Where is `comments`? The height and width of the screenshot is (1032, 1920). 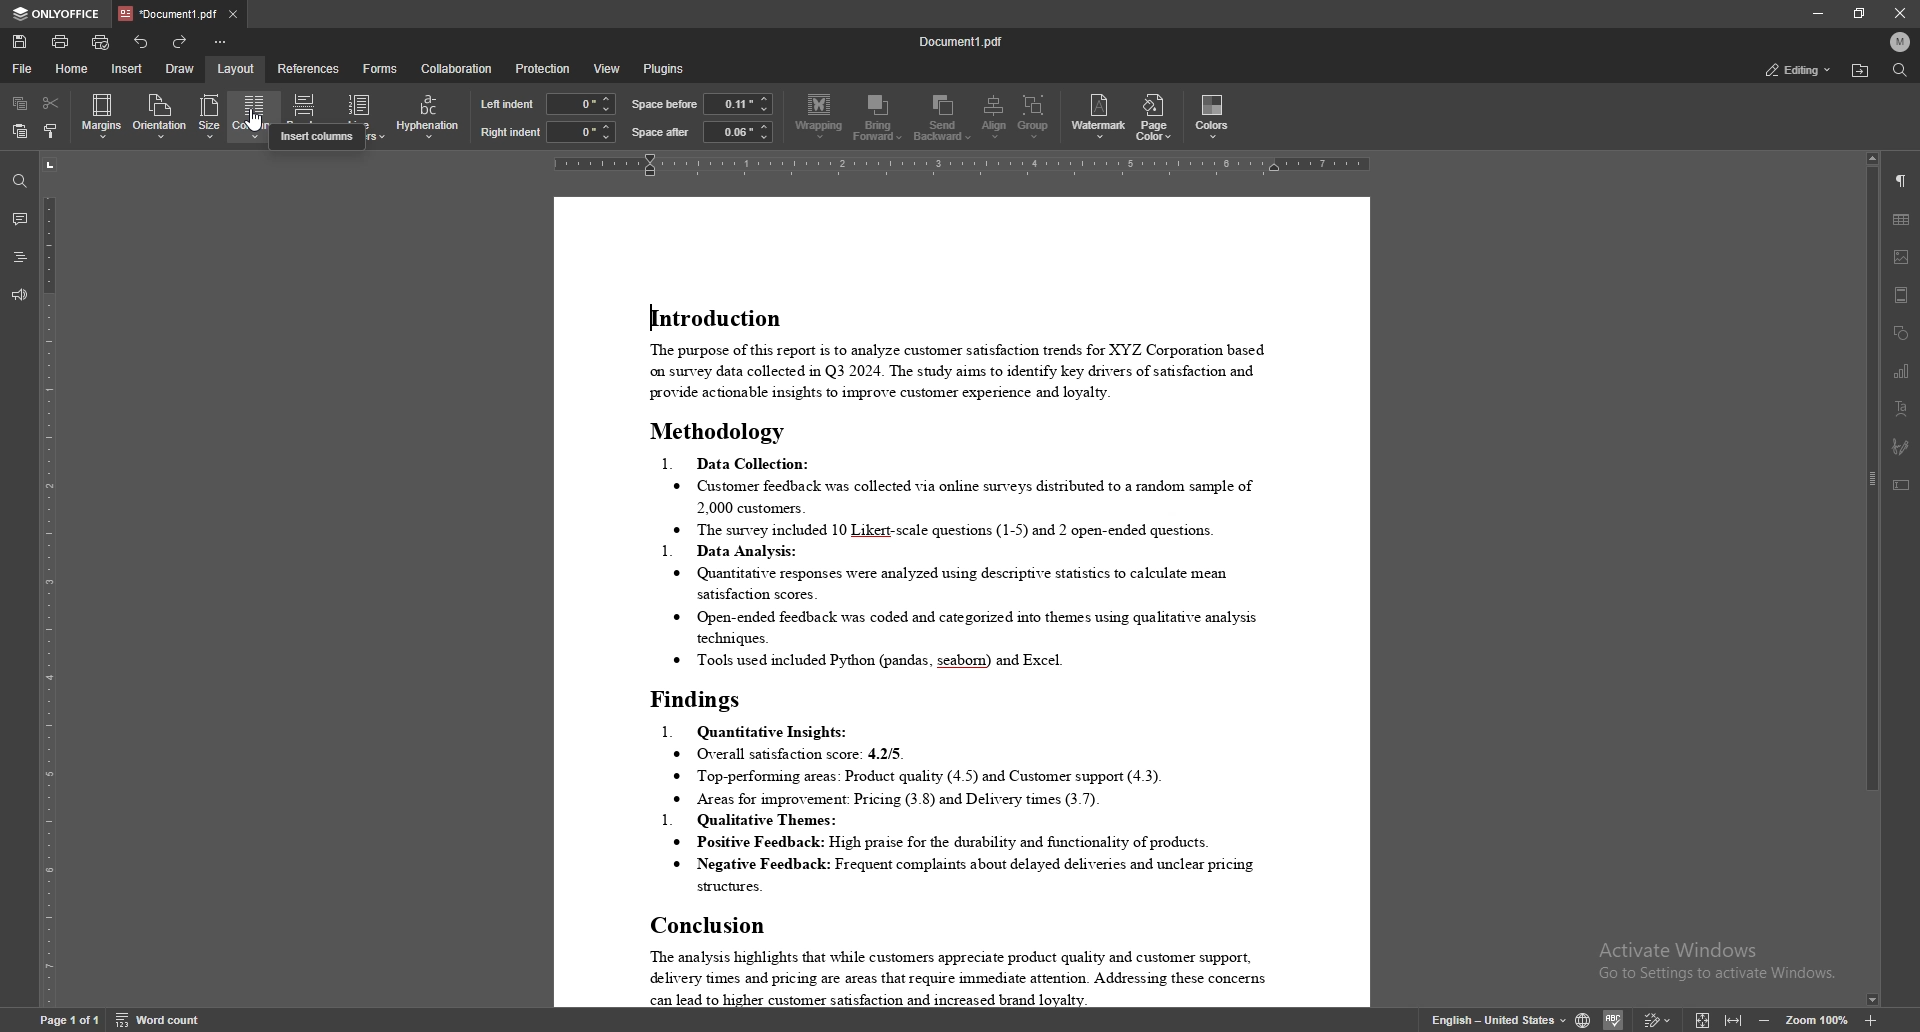 comments is located at coordinates (20, 218).